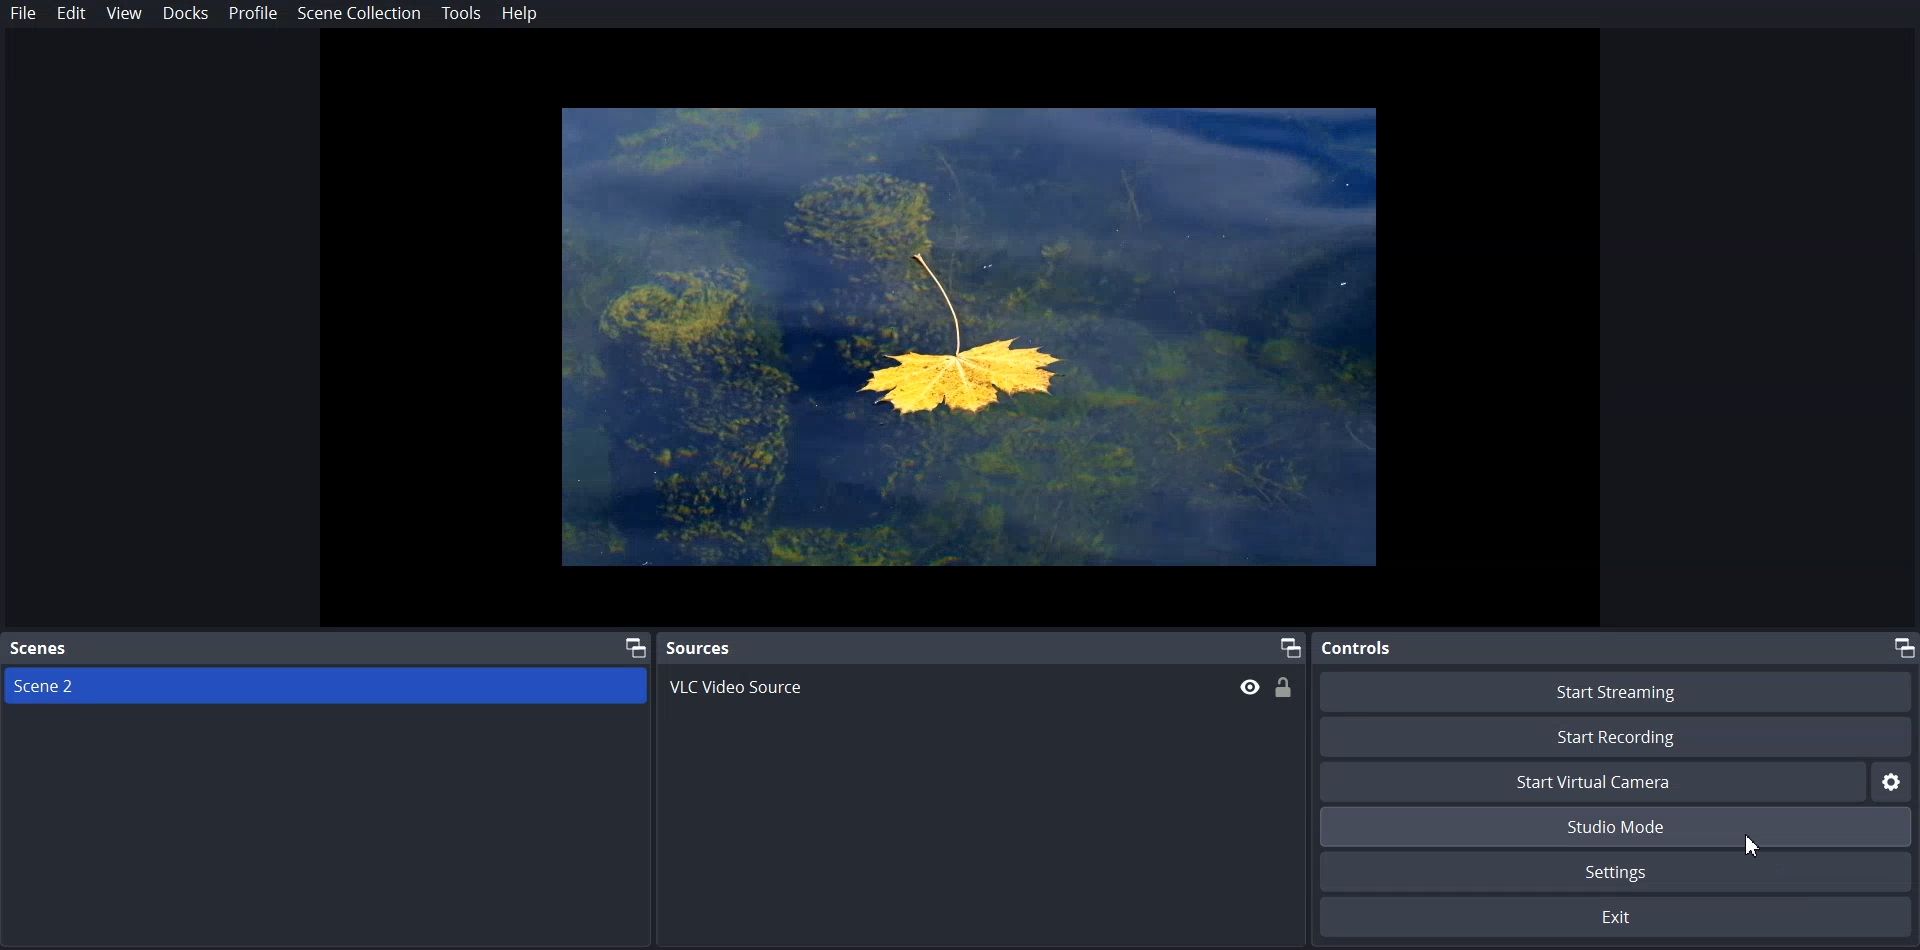  Describe the element at coordinates (41, 648) in the screenshot. I see `Scenes` at that location.